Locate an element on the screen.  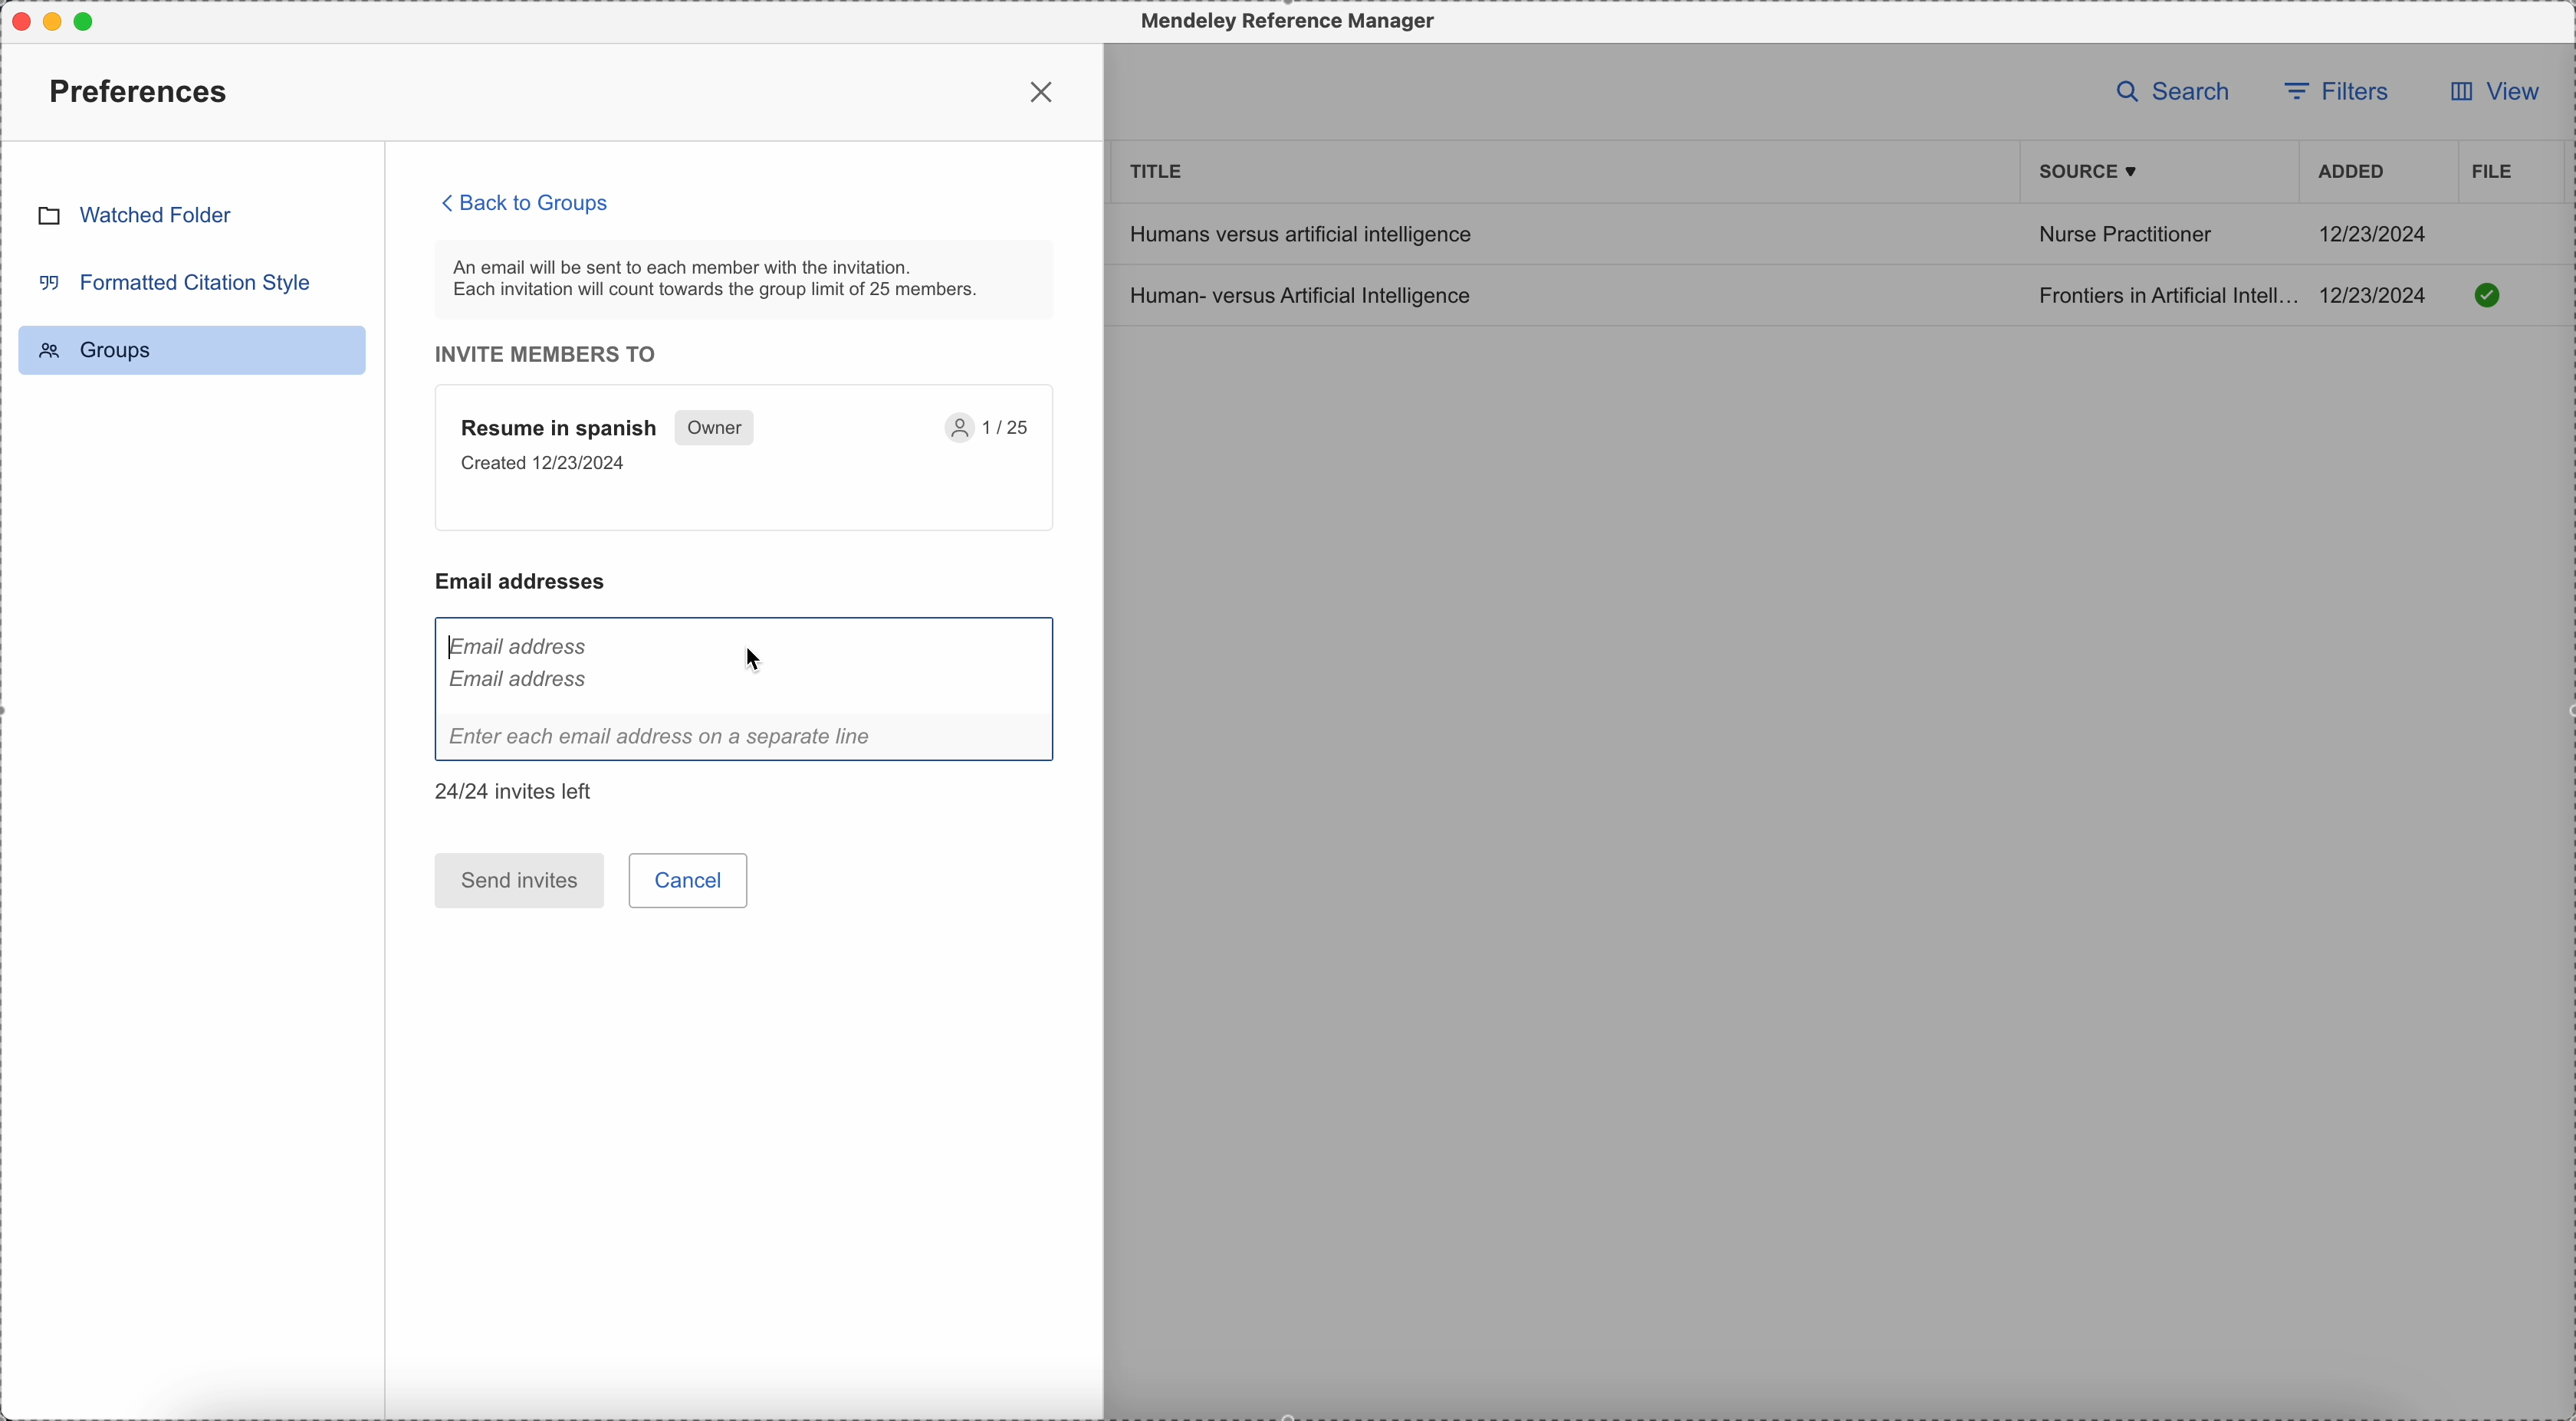
email addresses is located at coordinates (531, 581).